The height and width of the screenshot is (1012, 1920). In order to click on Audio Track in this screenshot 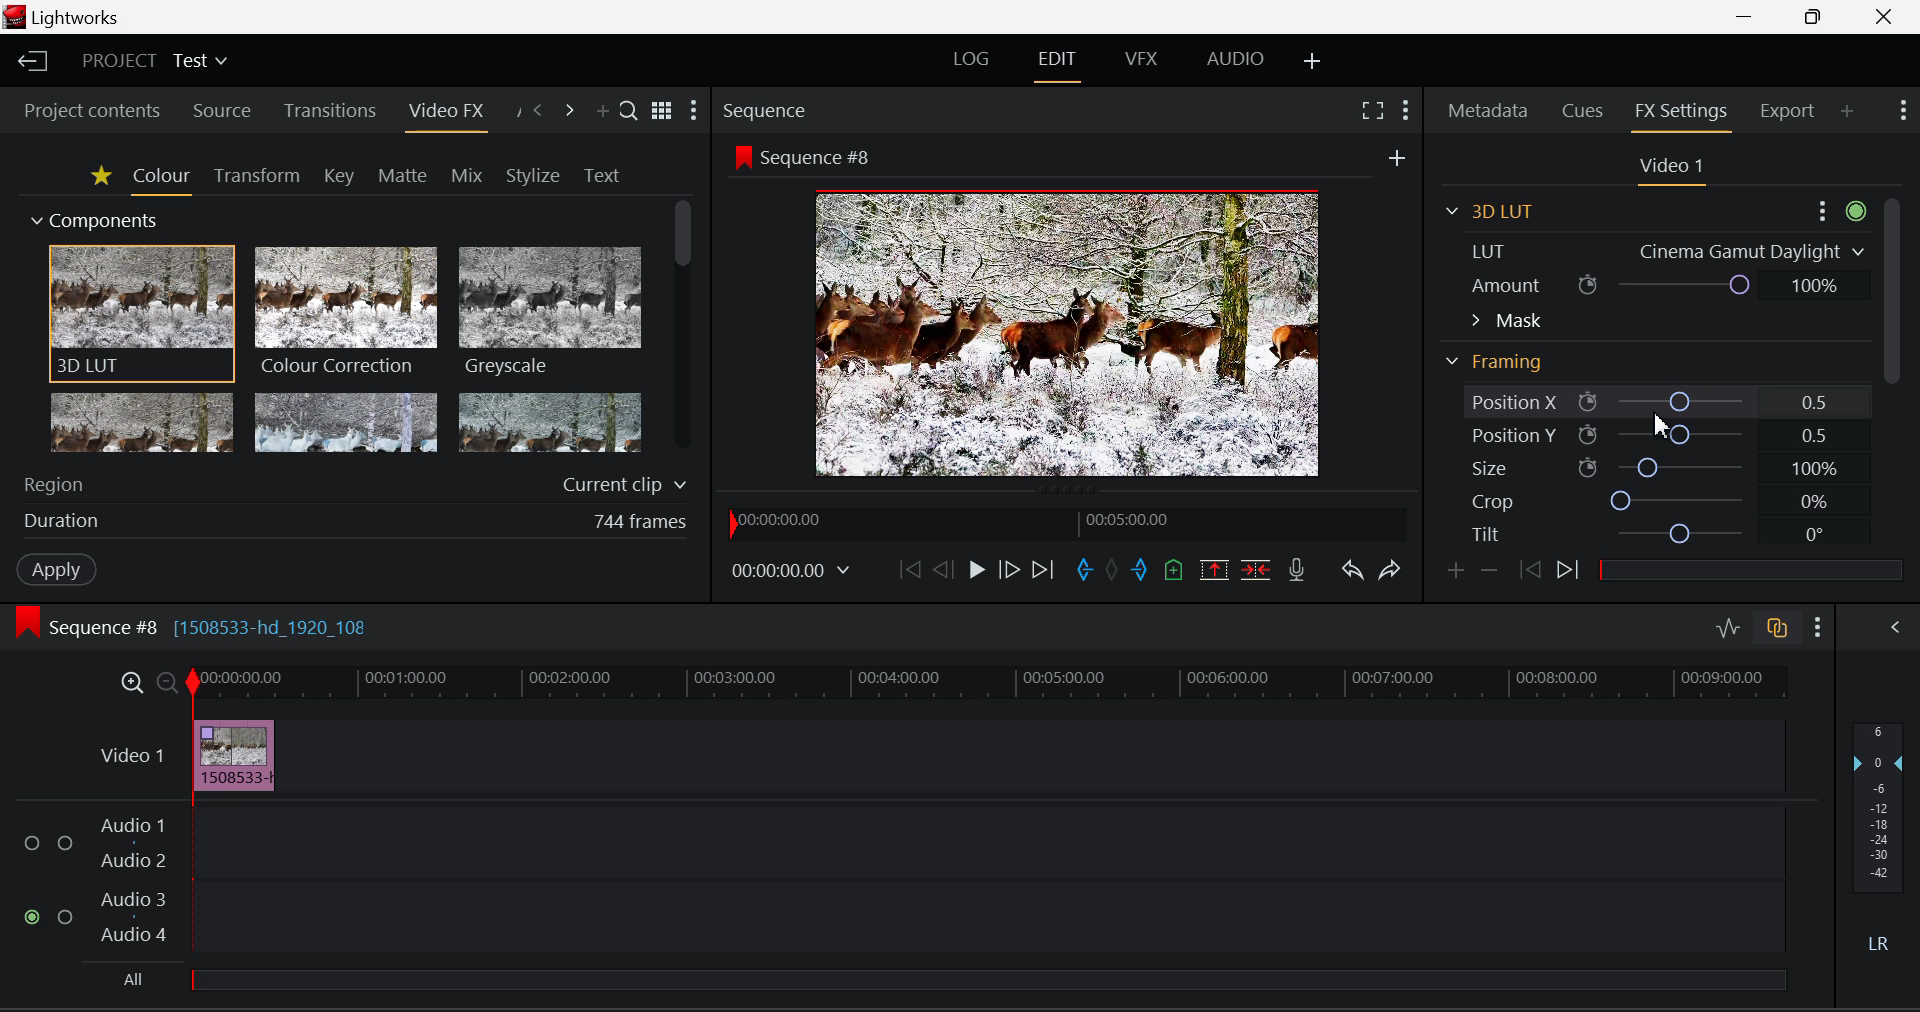, I will do `click(989, 914)`.